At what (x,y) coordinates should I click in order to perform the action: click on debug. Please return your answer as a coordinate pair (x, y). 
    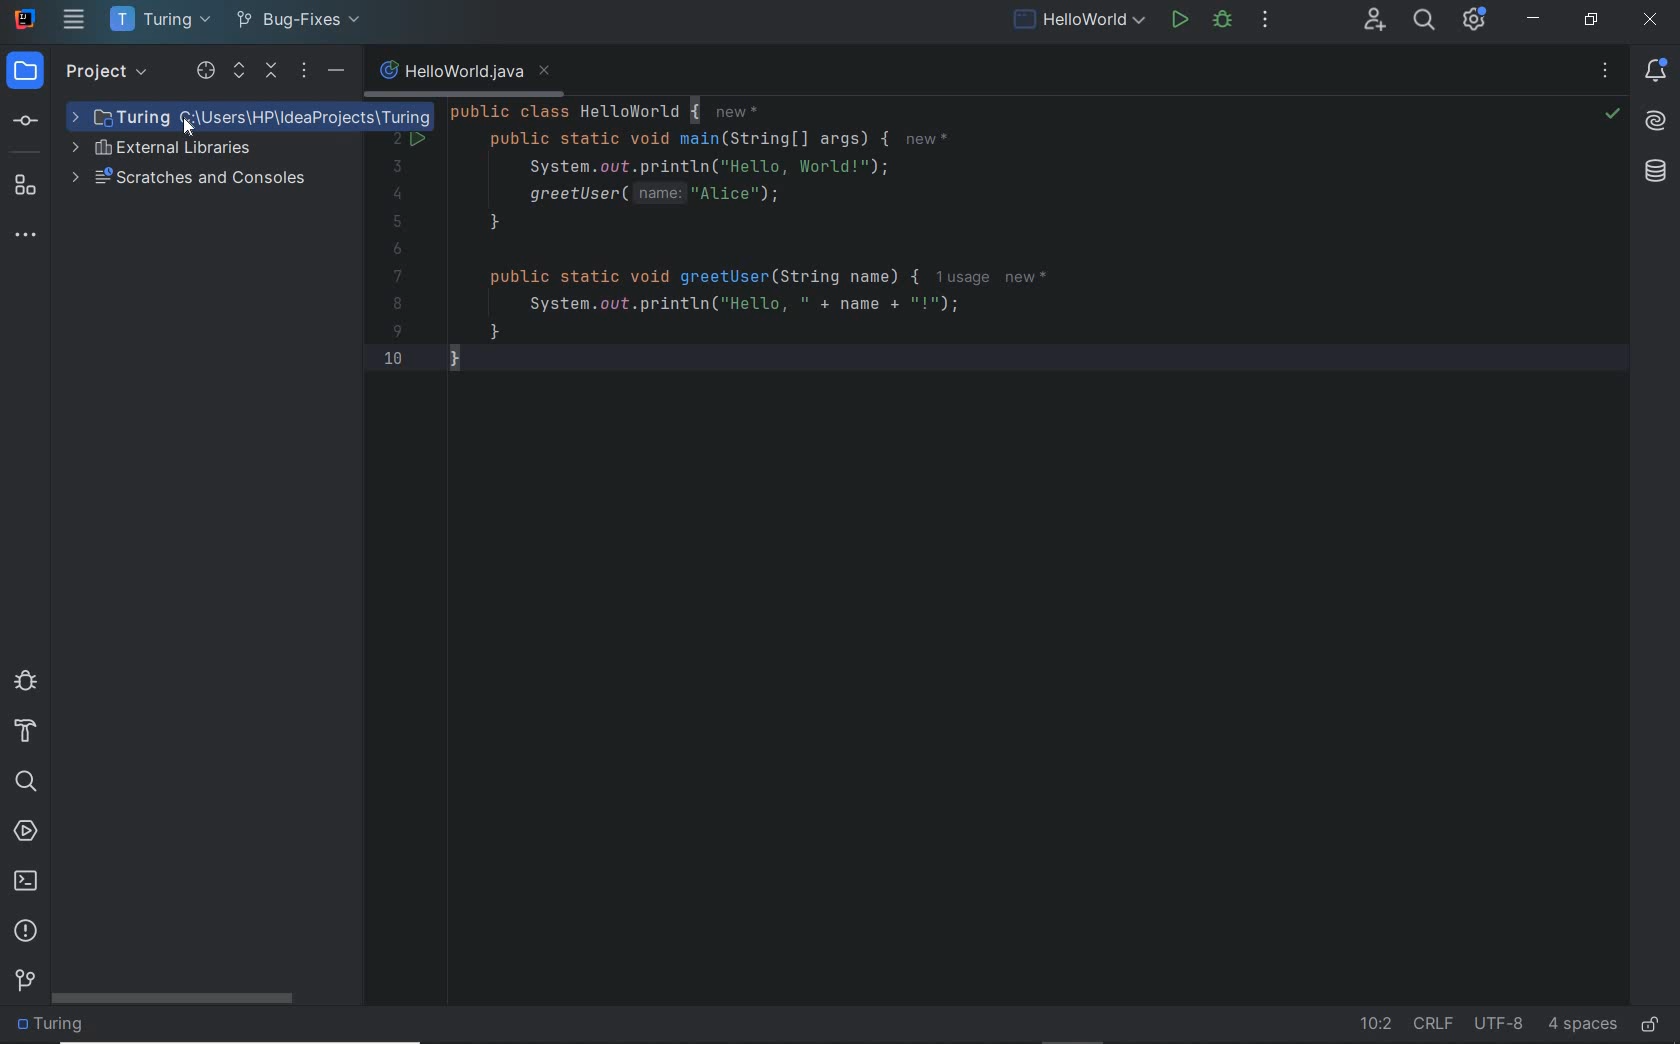
    Looking at the image, I should click on (1222, 22).